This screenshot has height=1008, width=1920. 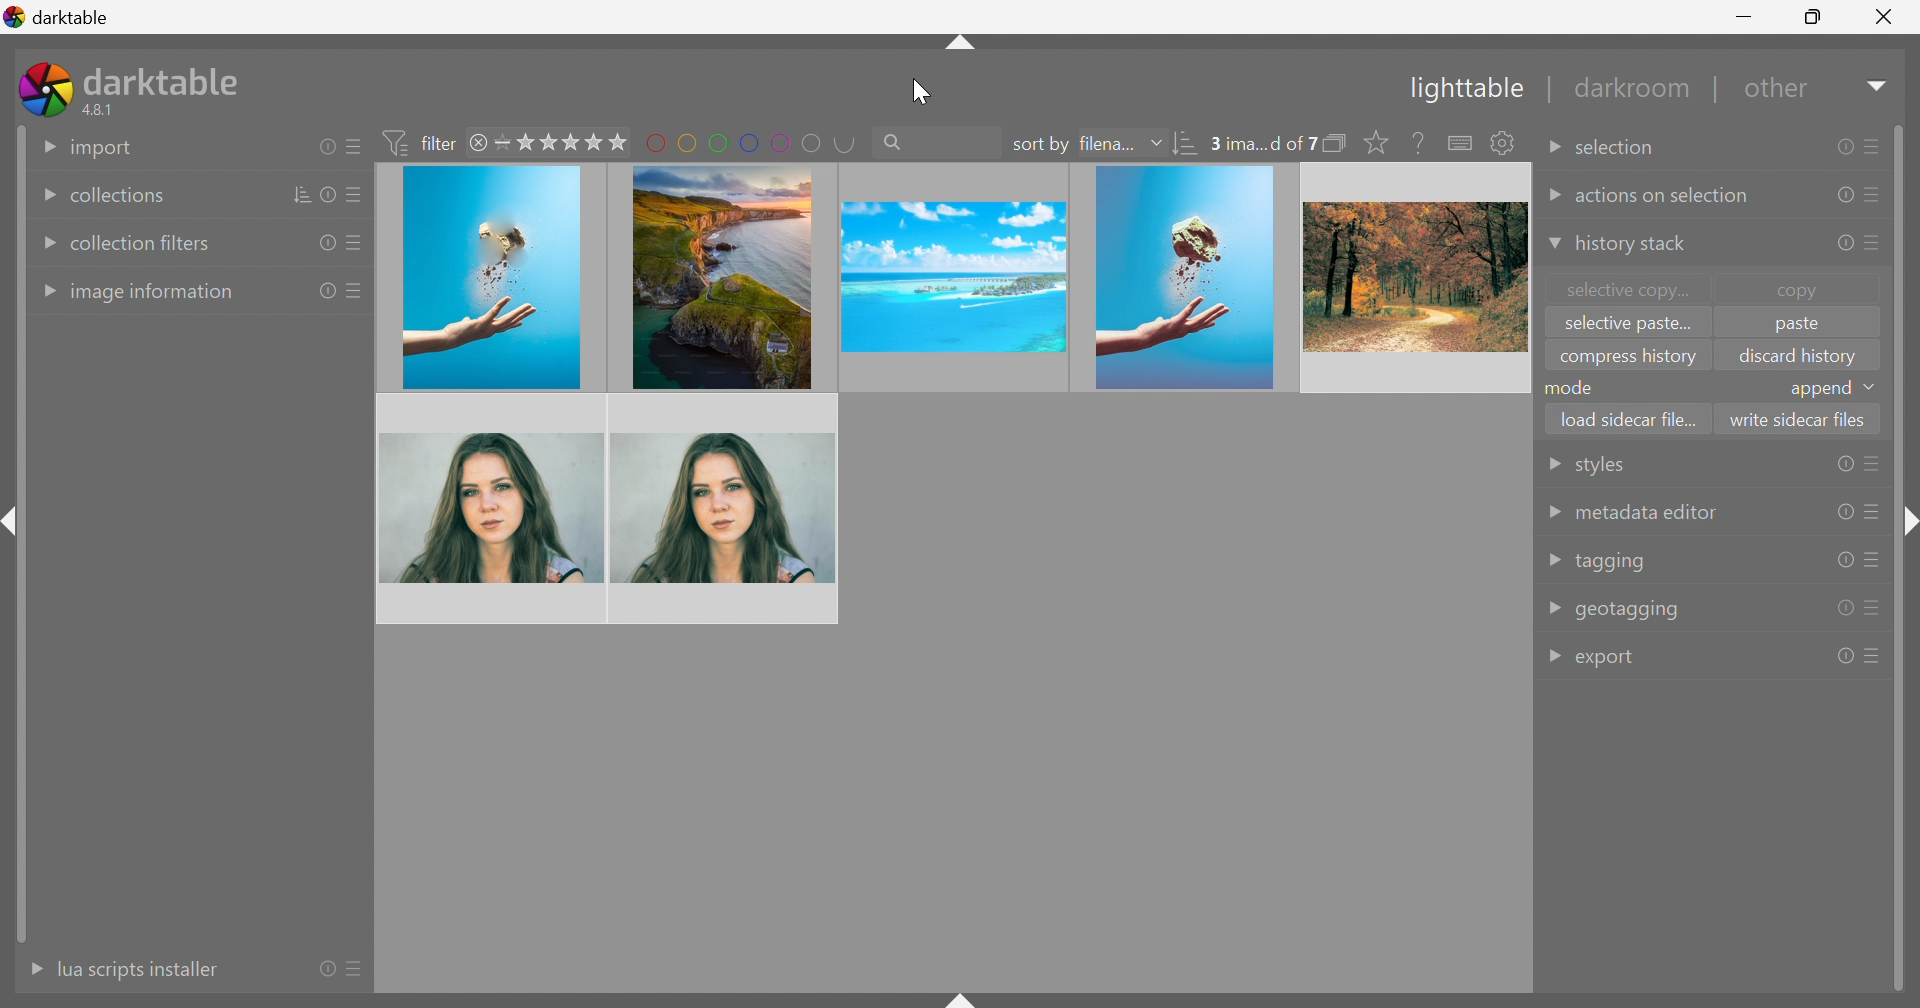 I want to click on presets, so click(x=1873, y=144).